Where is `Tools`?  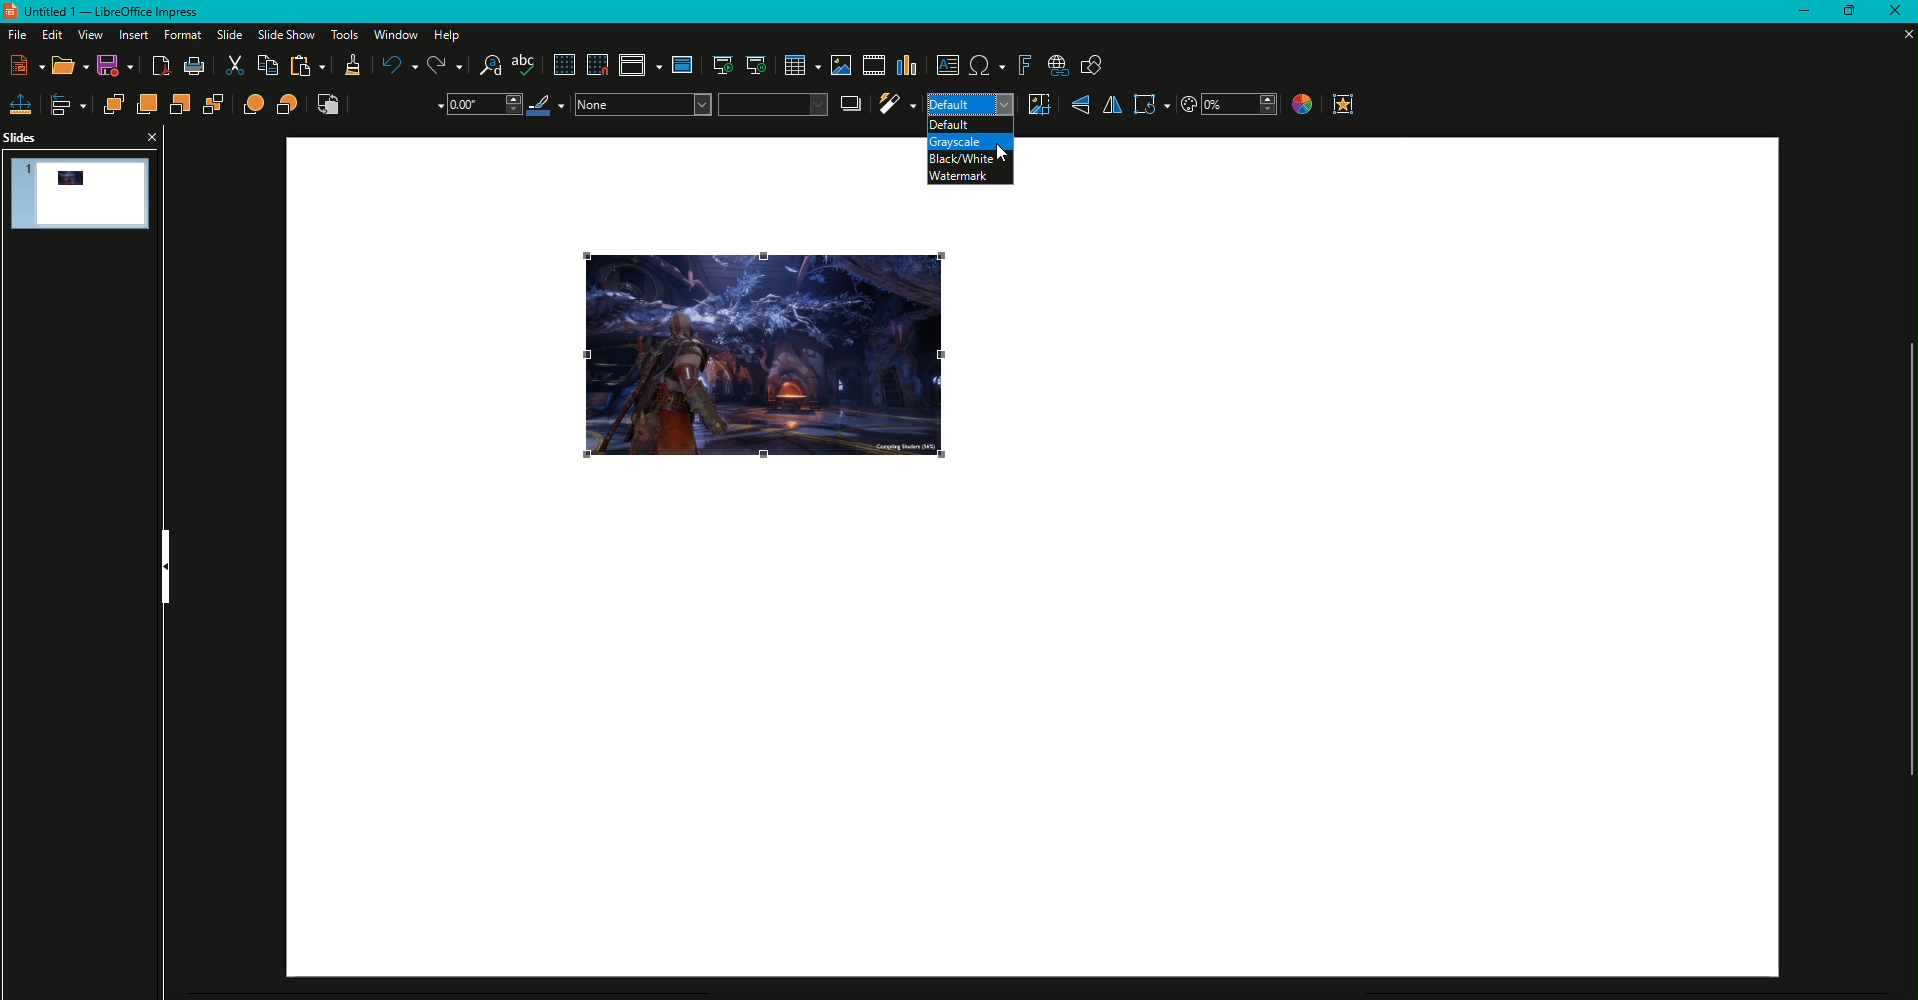
Tools is located at coordinates (341, 35).